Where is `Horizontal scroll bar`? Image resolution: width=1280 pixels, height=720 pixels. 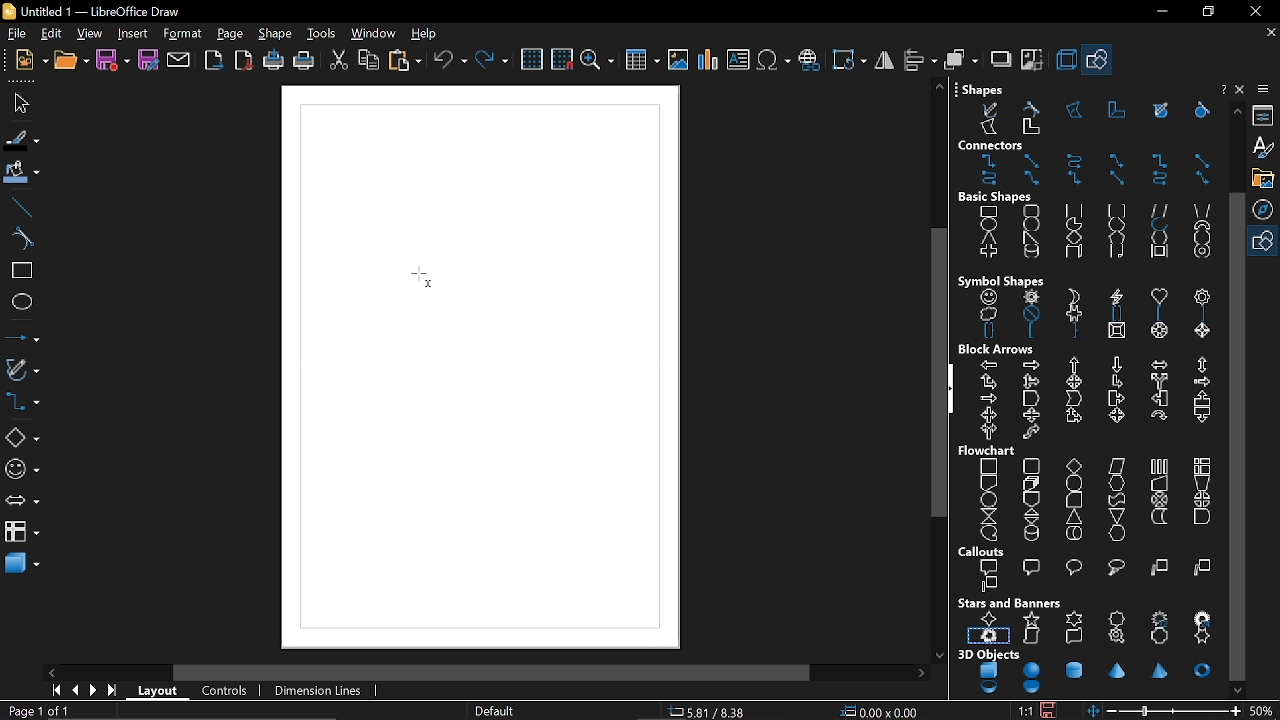
Horizontal scroll bar is located at coordinates (496, 671).